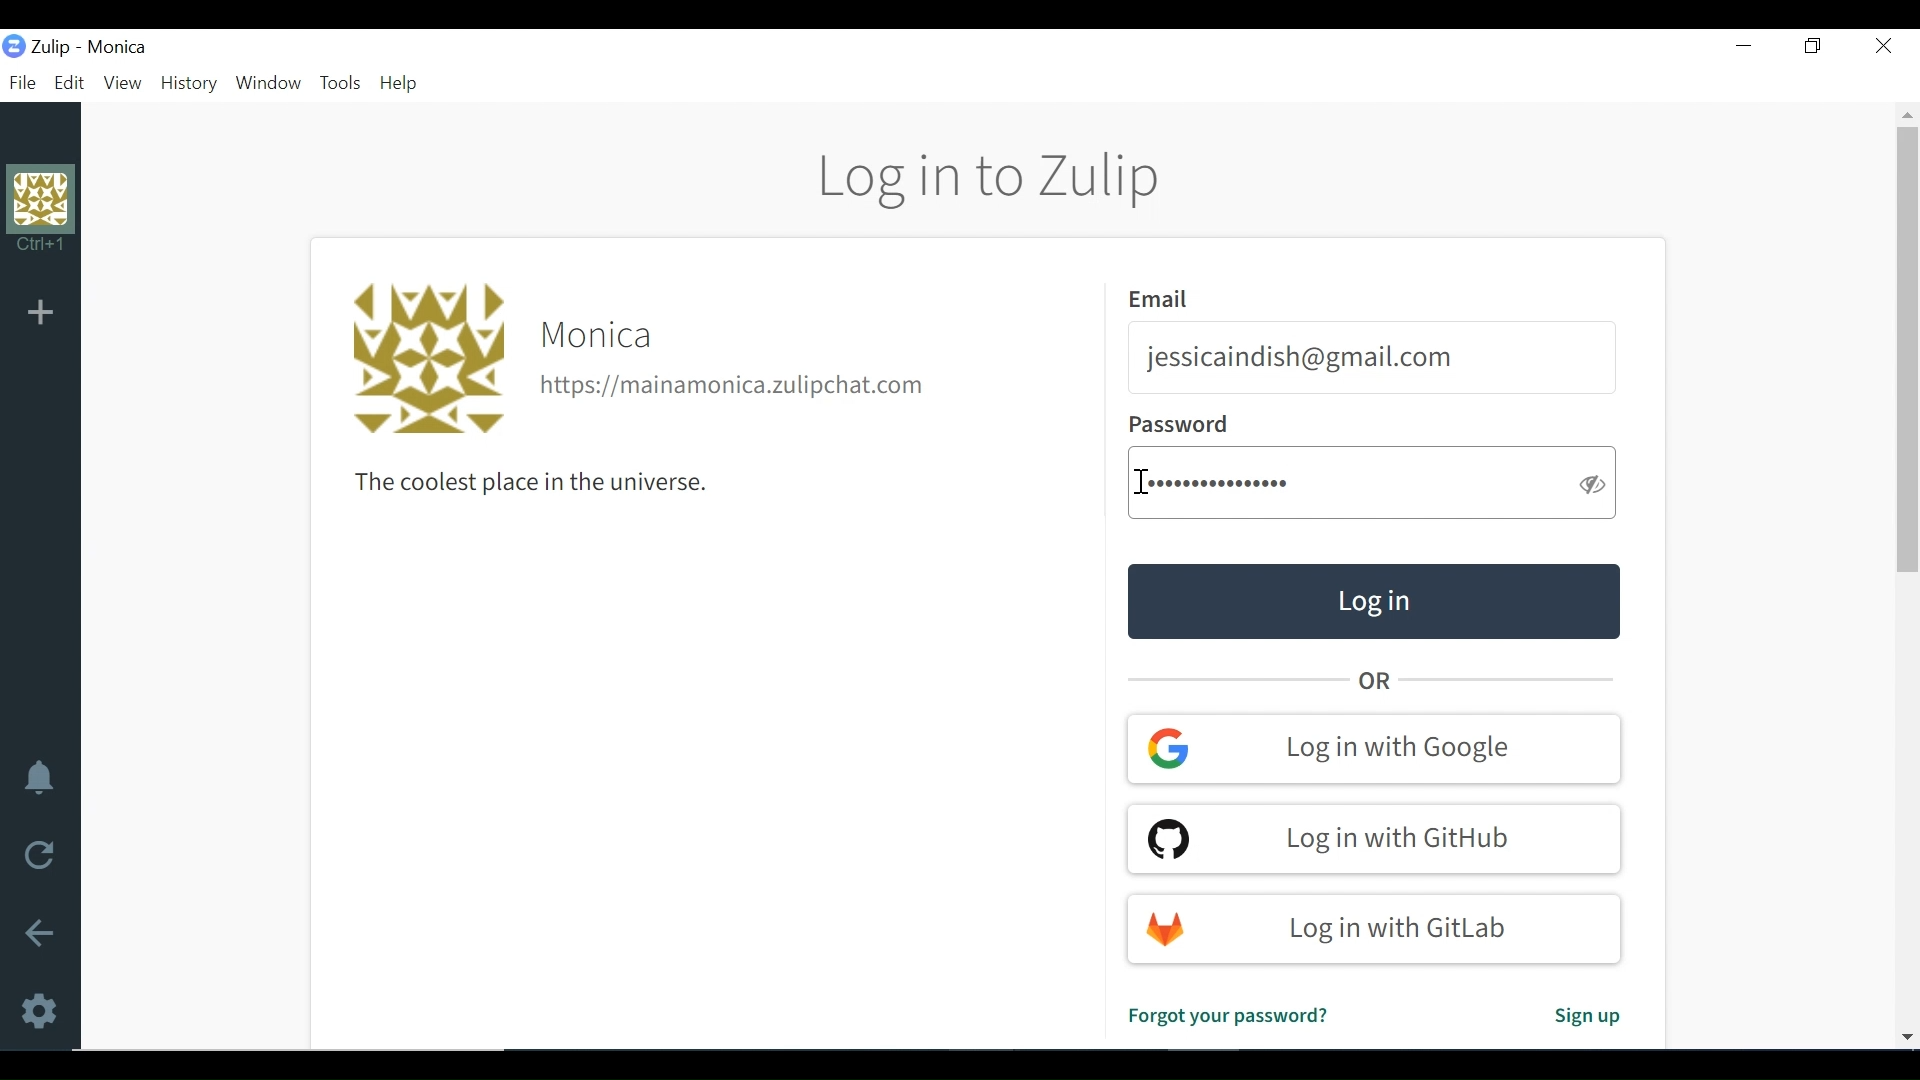  I want to click on Add Organisation, so click(39, 312).